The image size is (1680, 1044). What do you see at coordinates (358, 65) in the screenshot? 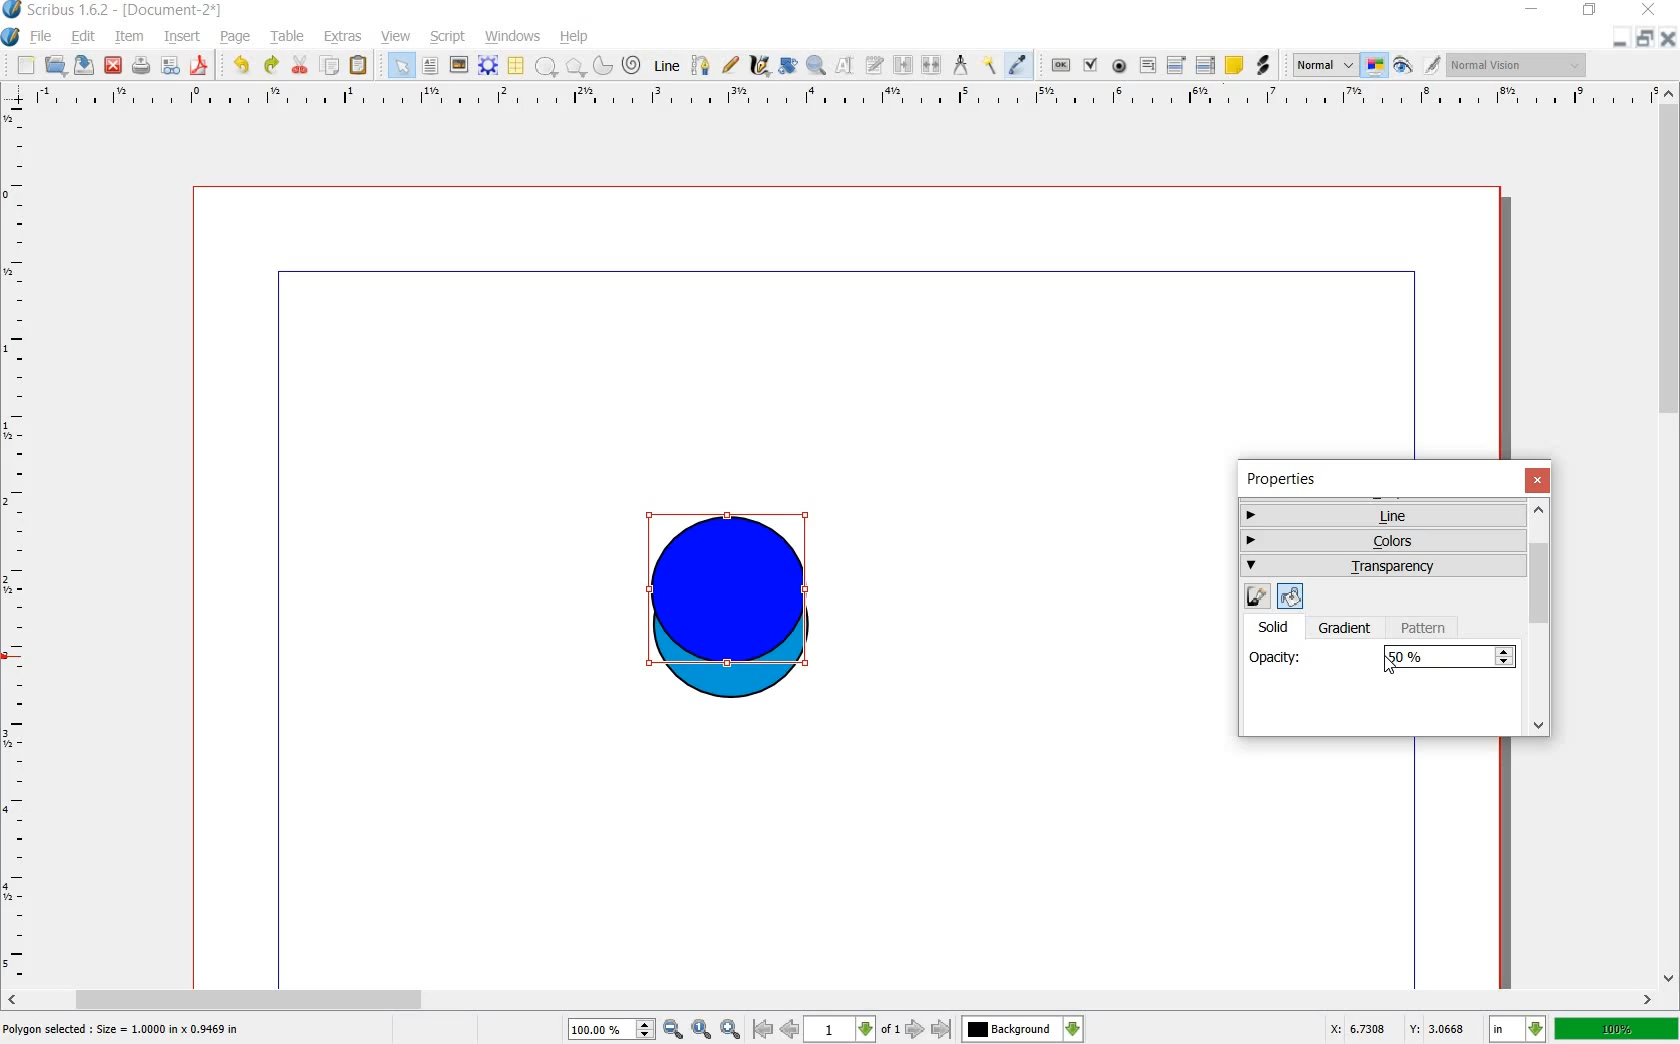
I see `paste` at bounding box center [358, 65].